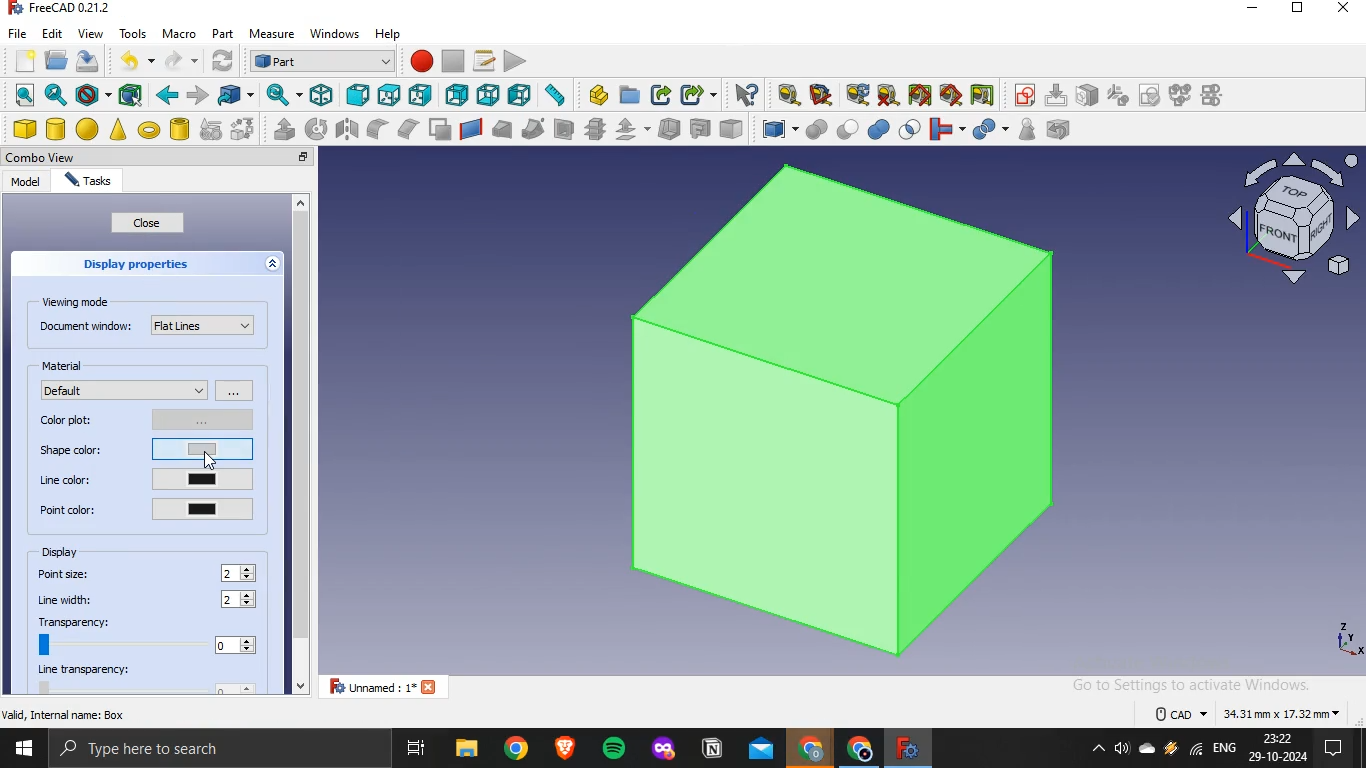 This screenshot has height=768, width=1366. What do you see at coordinates (221, 32) in the screenshot?
I see `part` at bounding box center [221, 32].